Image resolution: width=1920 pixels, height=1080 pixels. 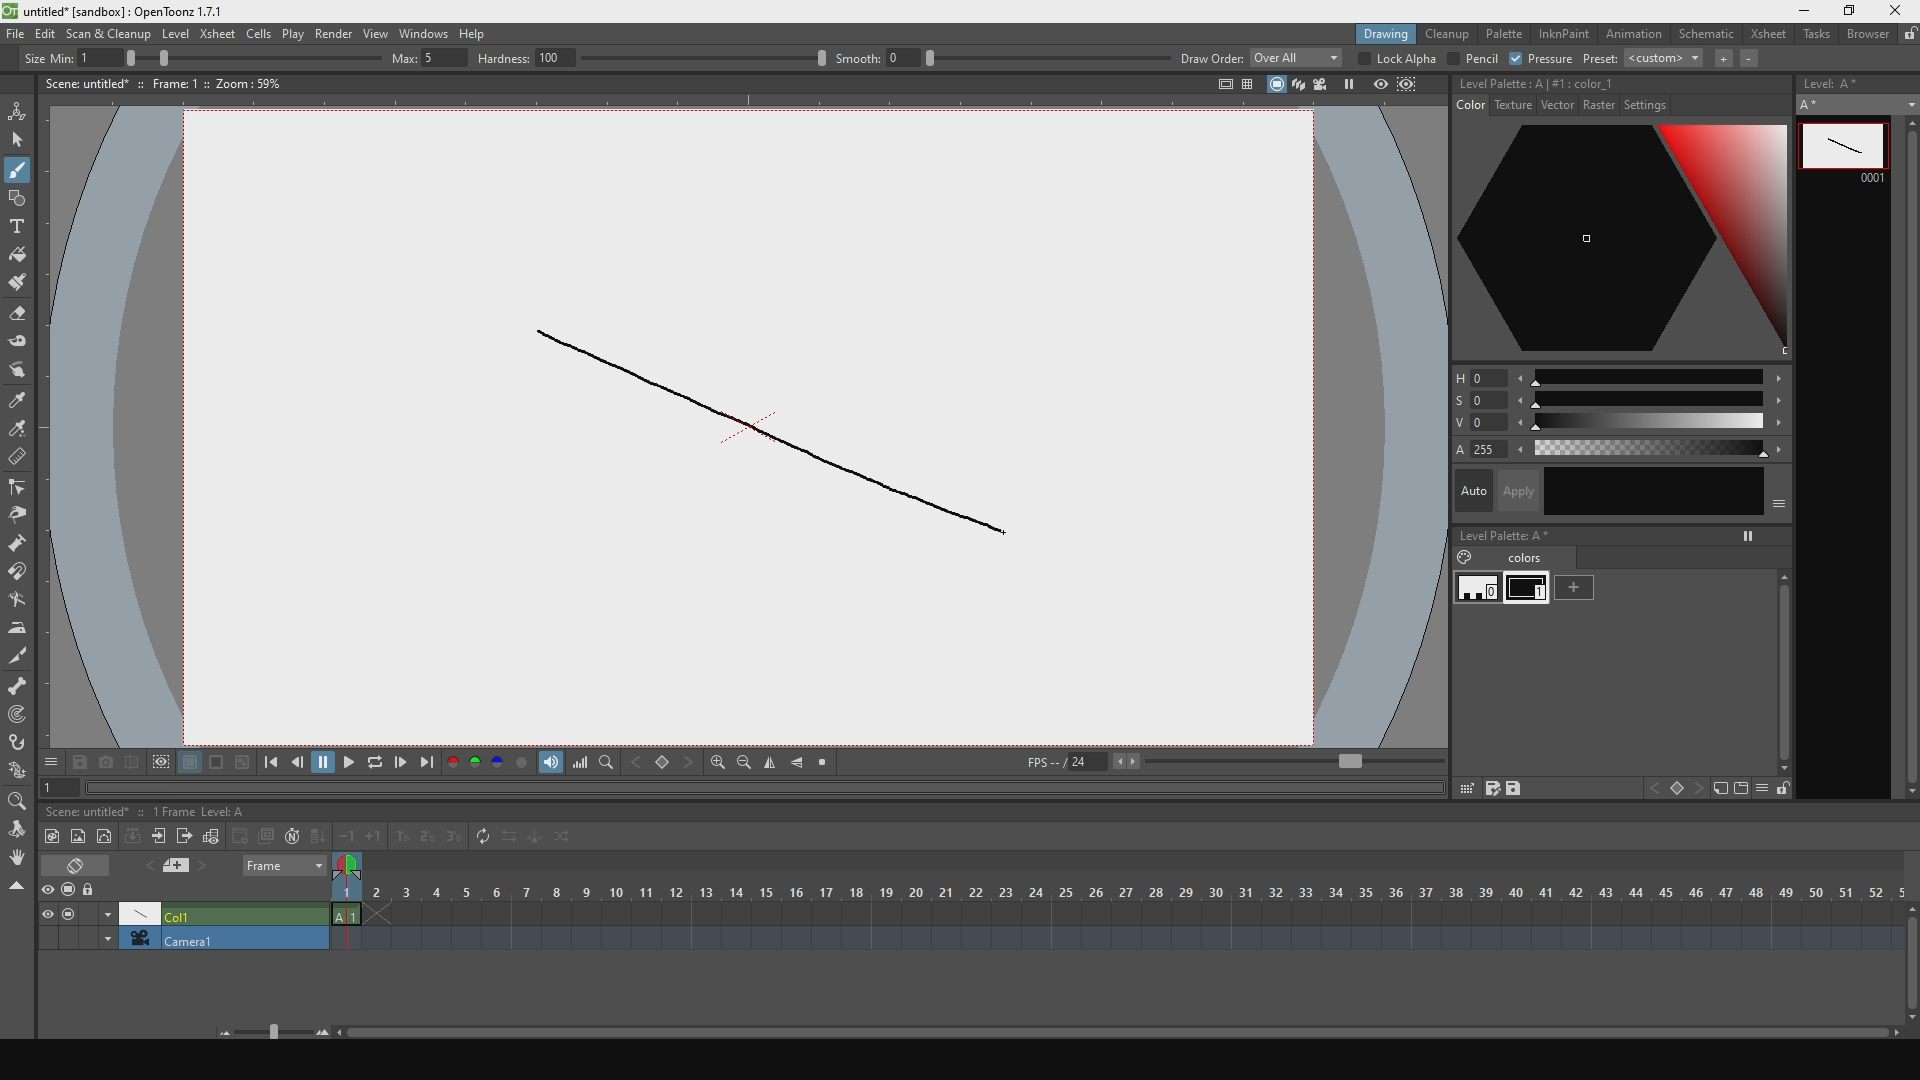 I want to click on horizontal slider, so click(x=1066, y=1031).